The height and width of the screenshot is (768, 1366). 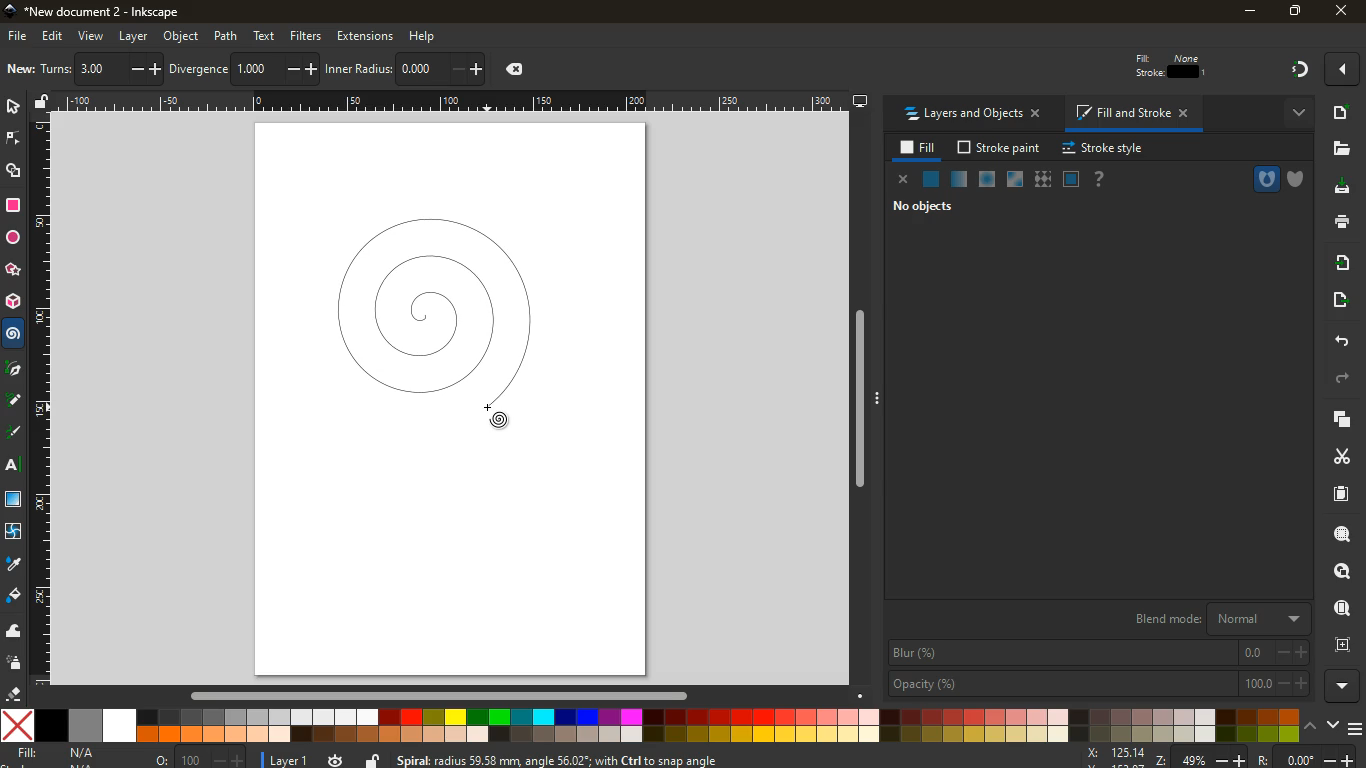 What do you see at coordinates (13, 695) in the screenshot?
I see `eraser` at bounding box center [13, 695].